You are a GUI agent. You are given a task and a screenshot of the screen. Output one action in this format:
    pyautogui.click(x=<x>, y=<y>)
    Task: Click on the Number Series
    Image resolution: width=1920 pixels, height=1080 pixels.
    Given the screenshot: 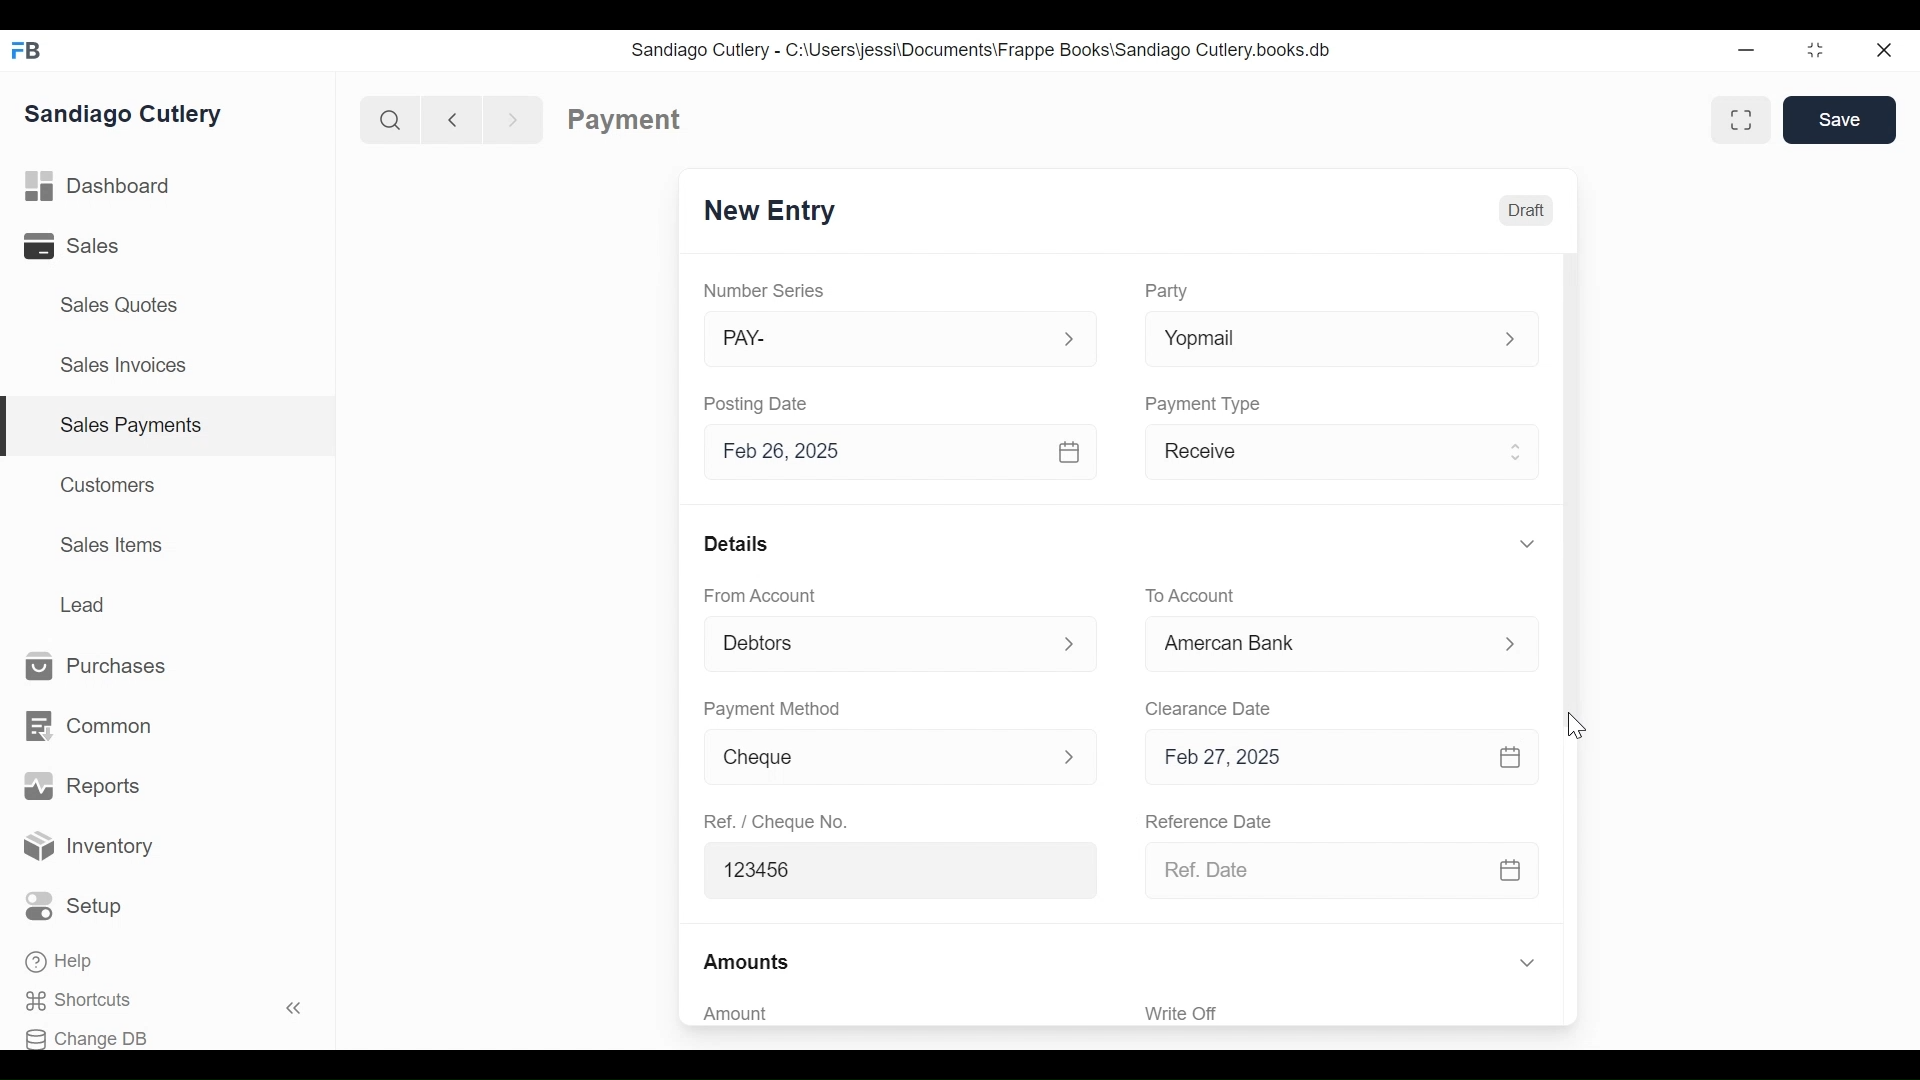 What is the action you would take?
    pyautogui.click(x=766, y=291)
    